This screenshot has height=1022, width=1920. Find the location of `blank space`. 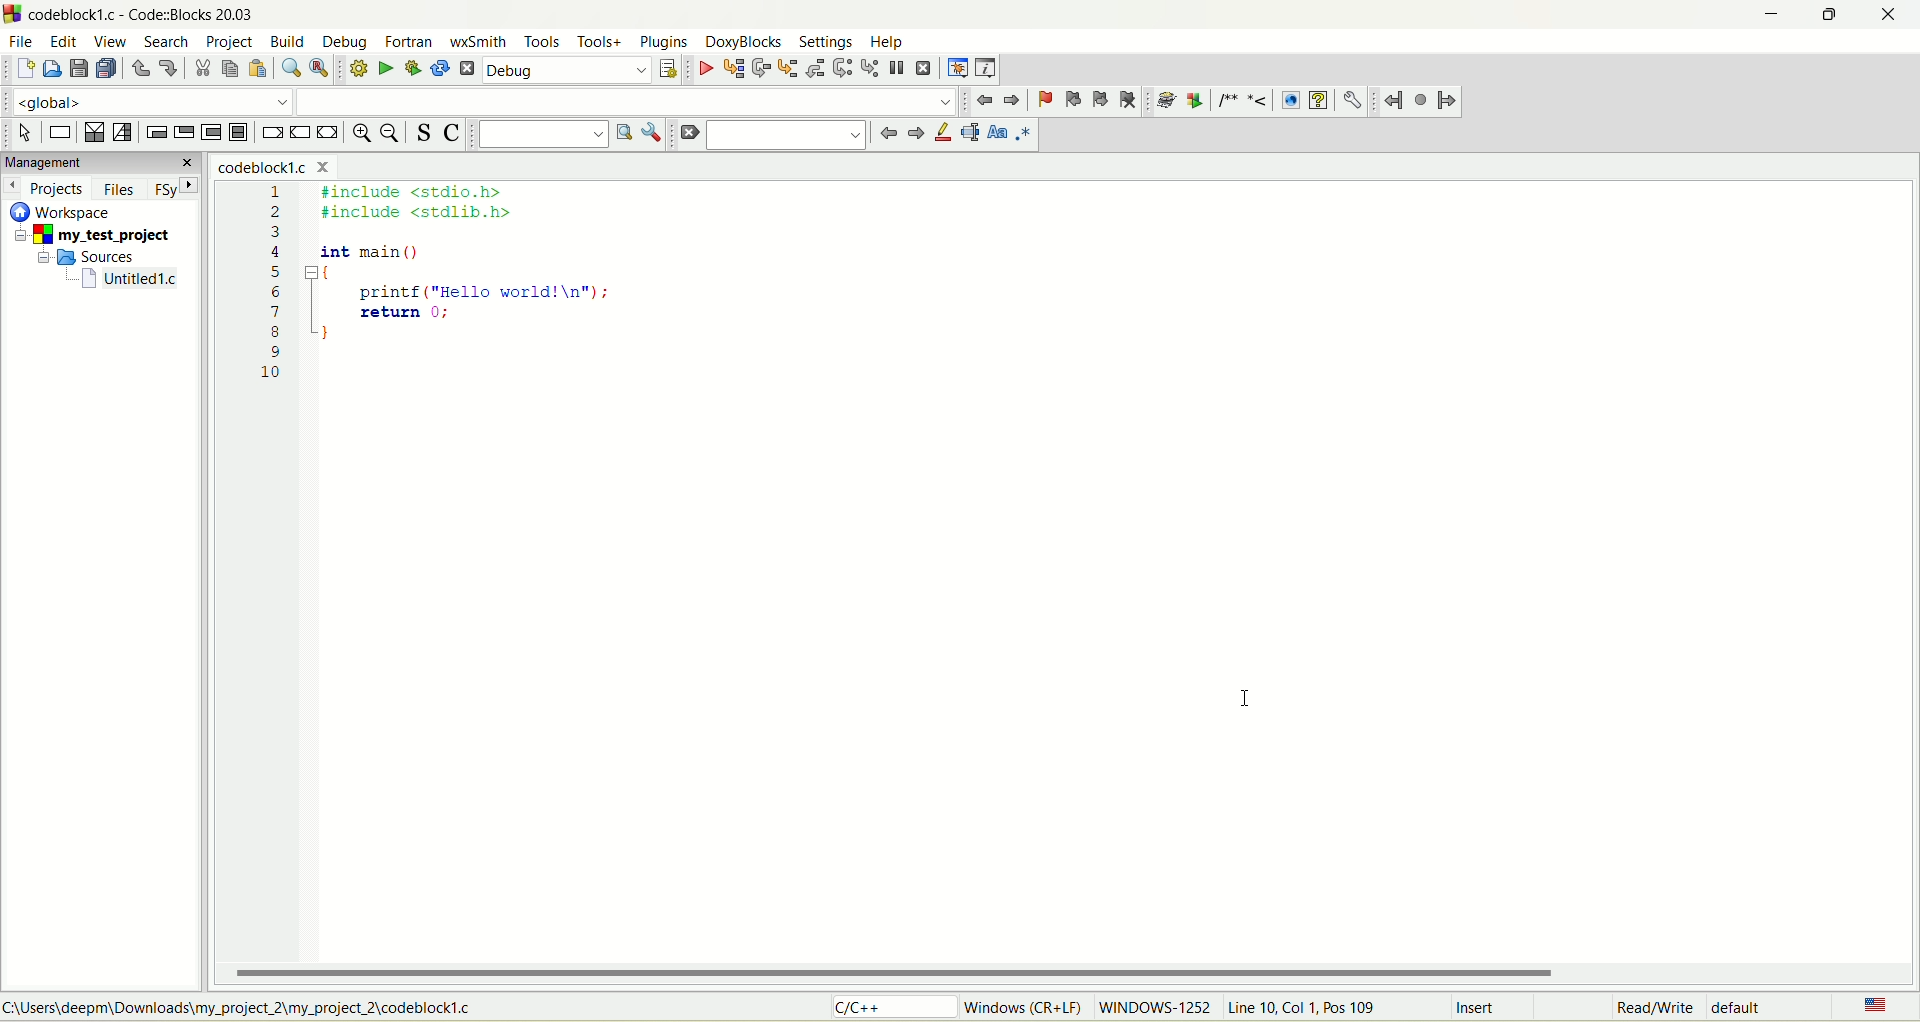

blank space is located at coordinates (787, 133).